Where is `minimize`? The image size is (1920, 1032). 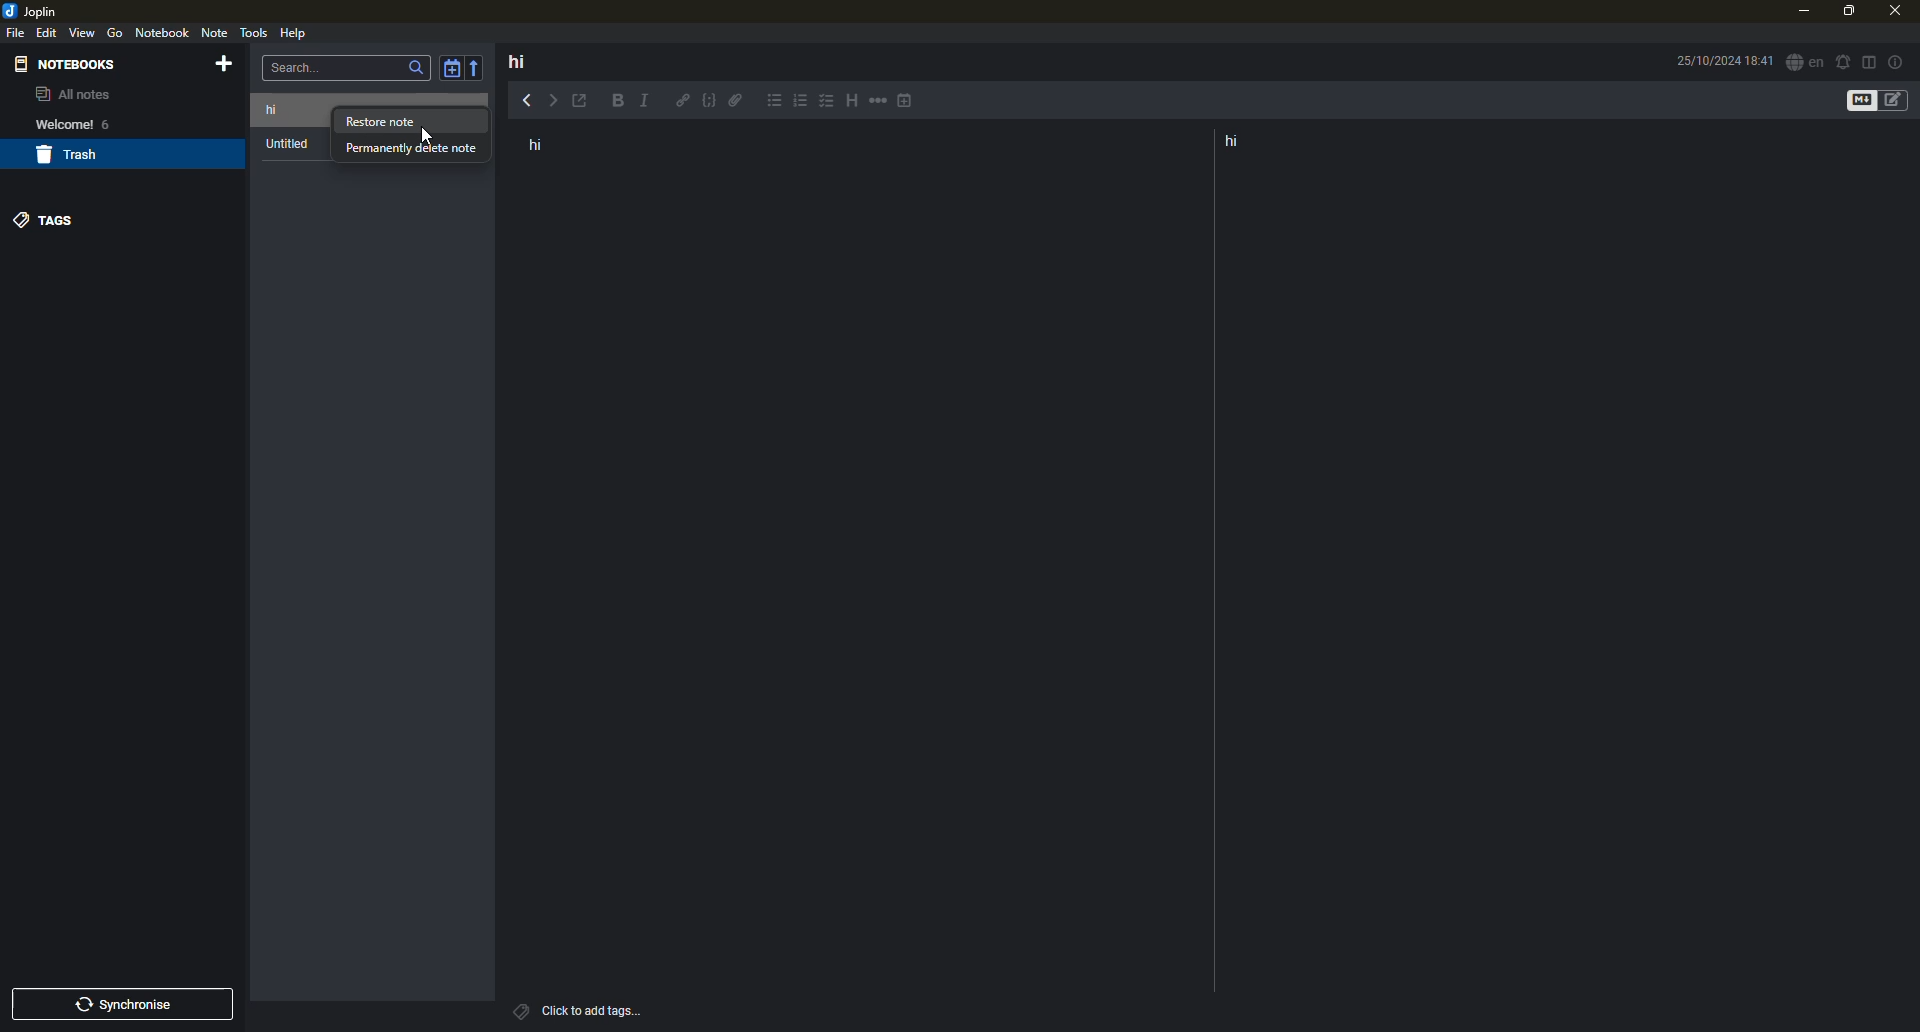
minimize is located at coordinates (1801, 12).